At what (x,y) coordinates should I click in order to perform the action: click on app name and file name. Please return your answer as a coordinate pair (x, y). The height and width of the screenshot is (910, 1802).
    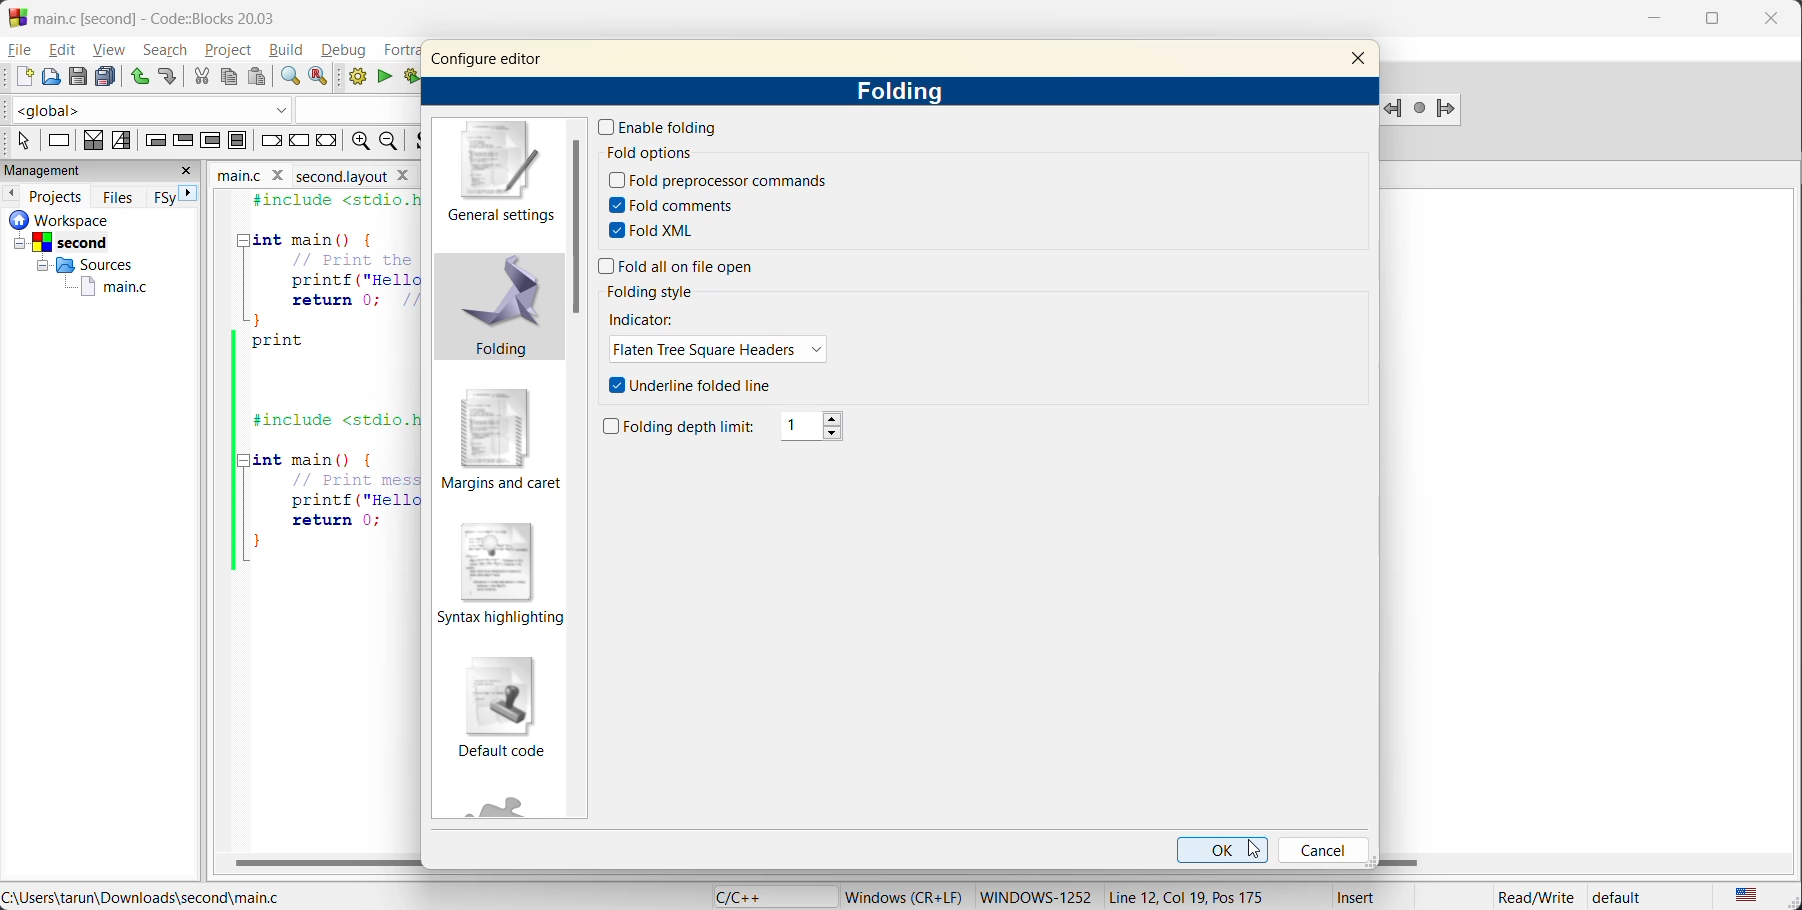
    Looking at the image, I should click on (196, 17).